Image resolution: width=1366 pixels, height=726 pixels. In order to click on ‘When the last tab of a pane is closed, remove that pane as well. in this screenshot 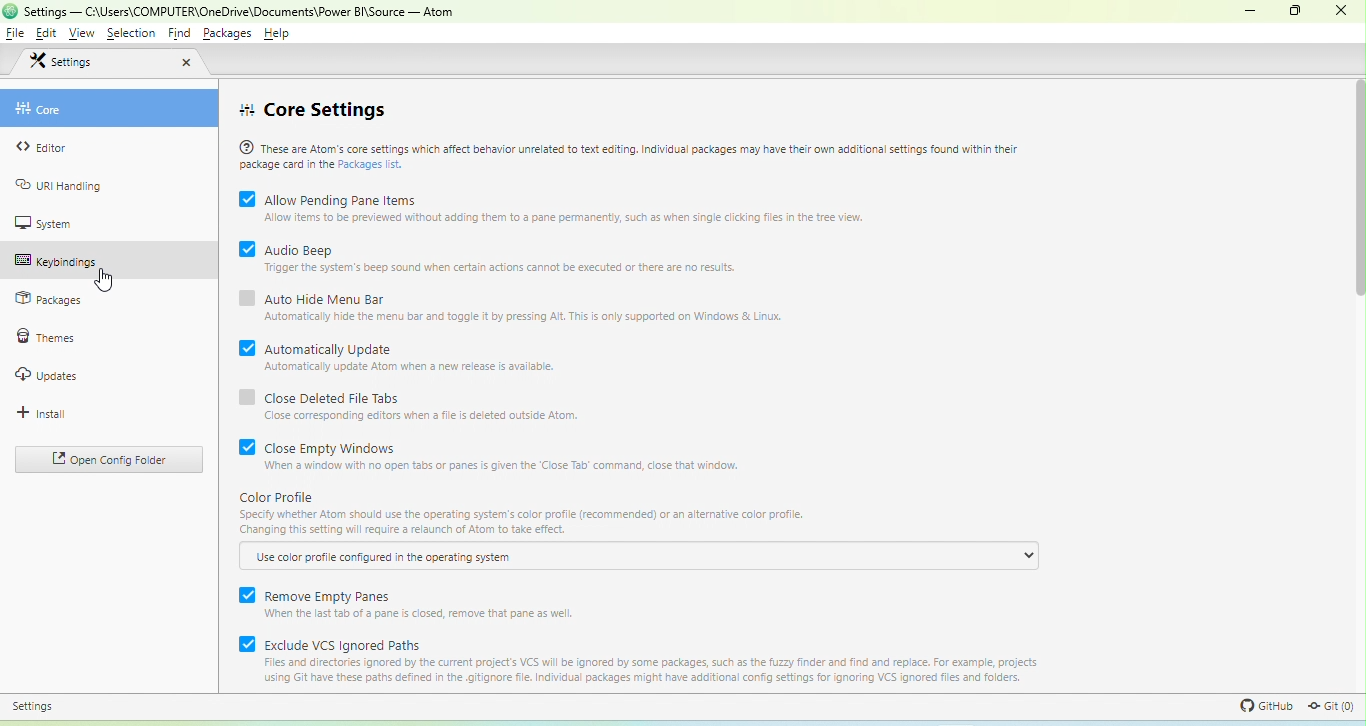, I will do `click(440, 615)`.